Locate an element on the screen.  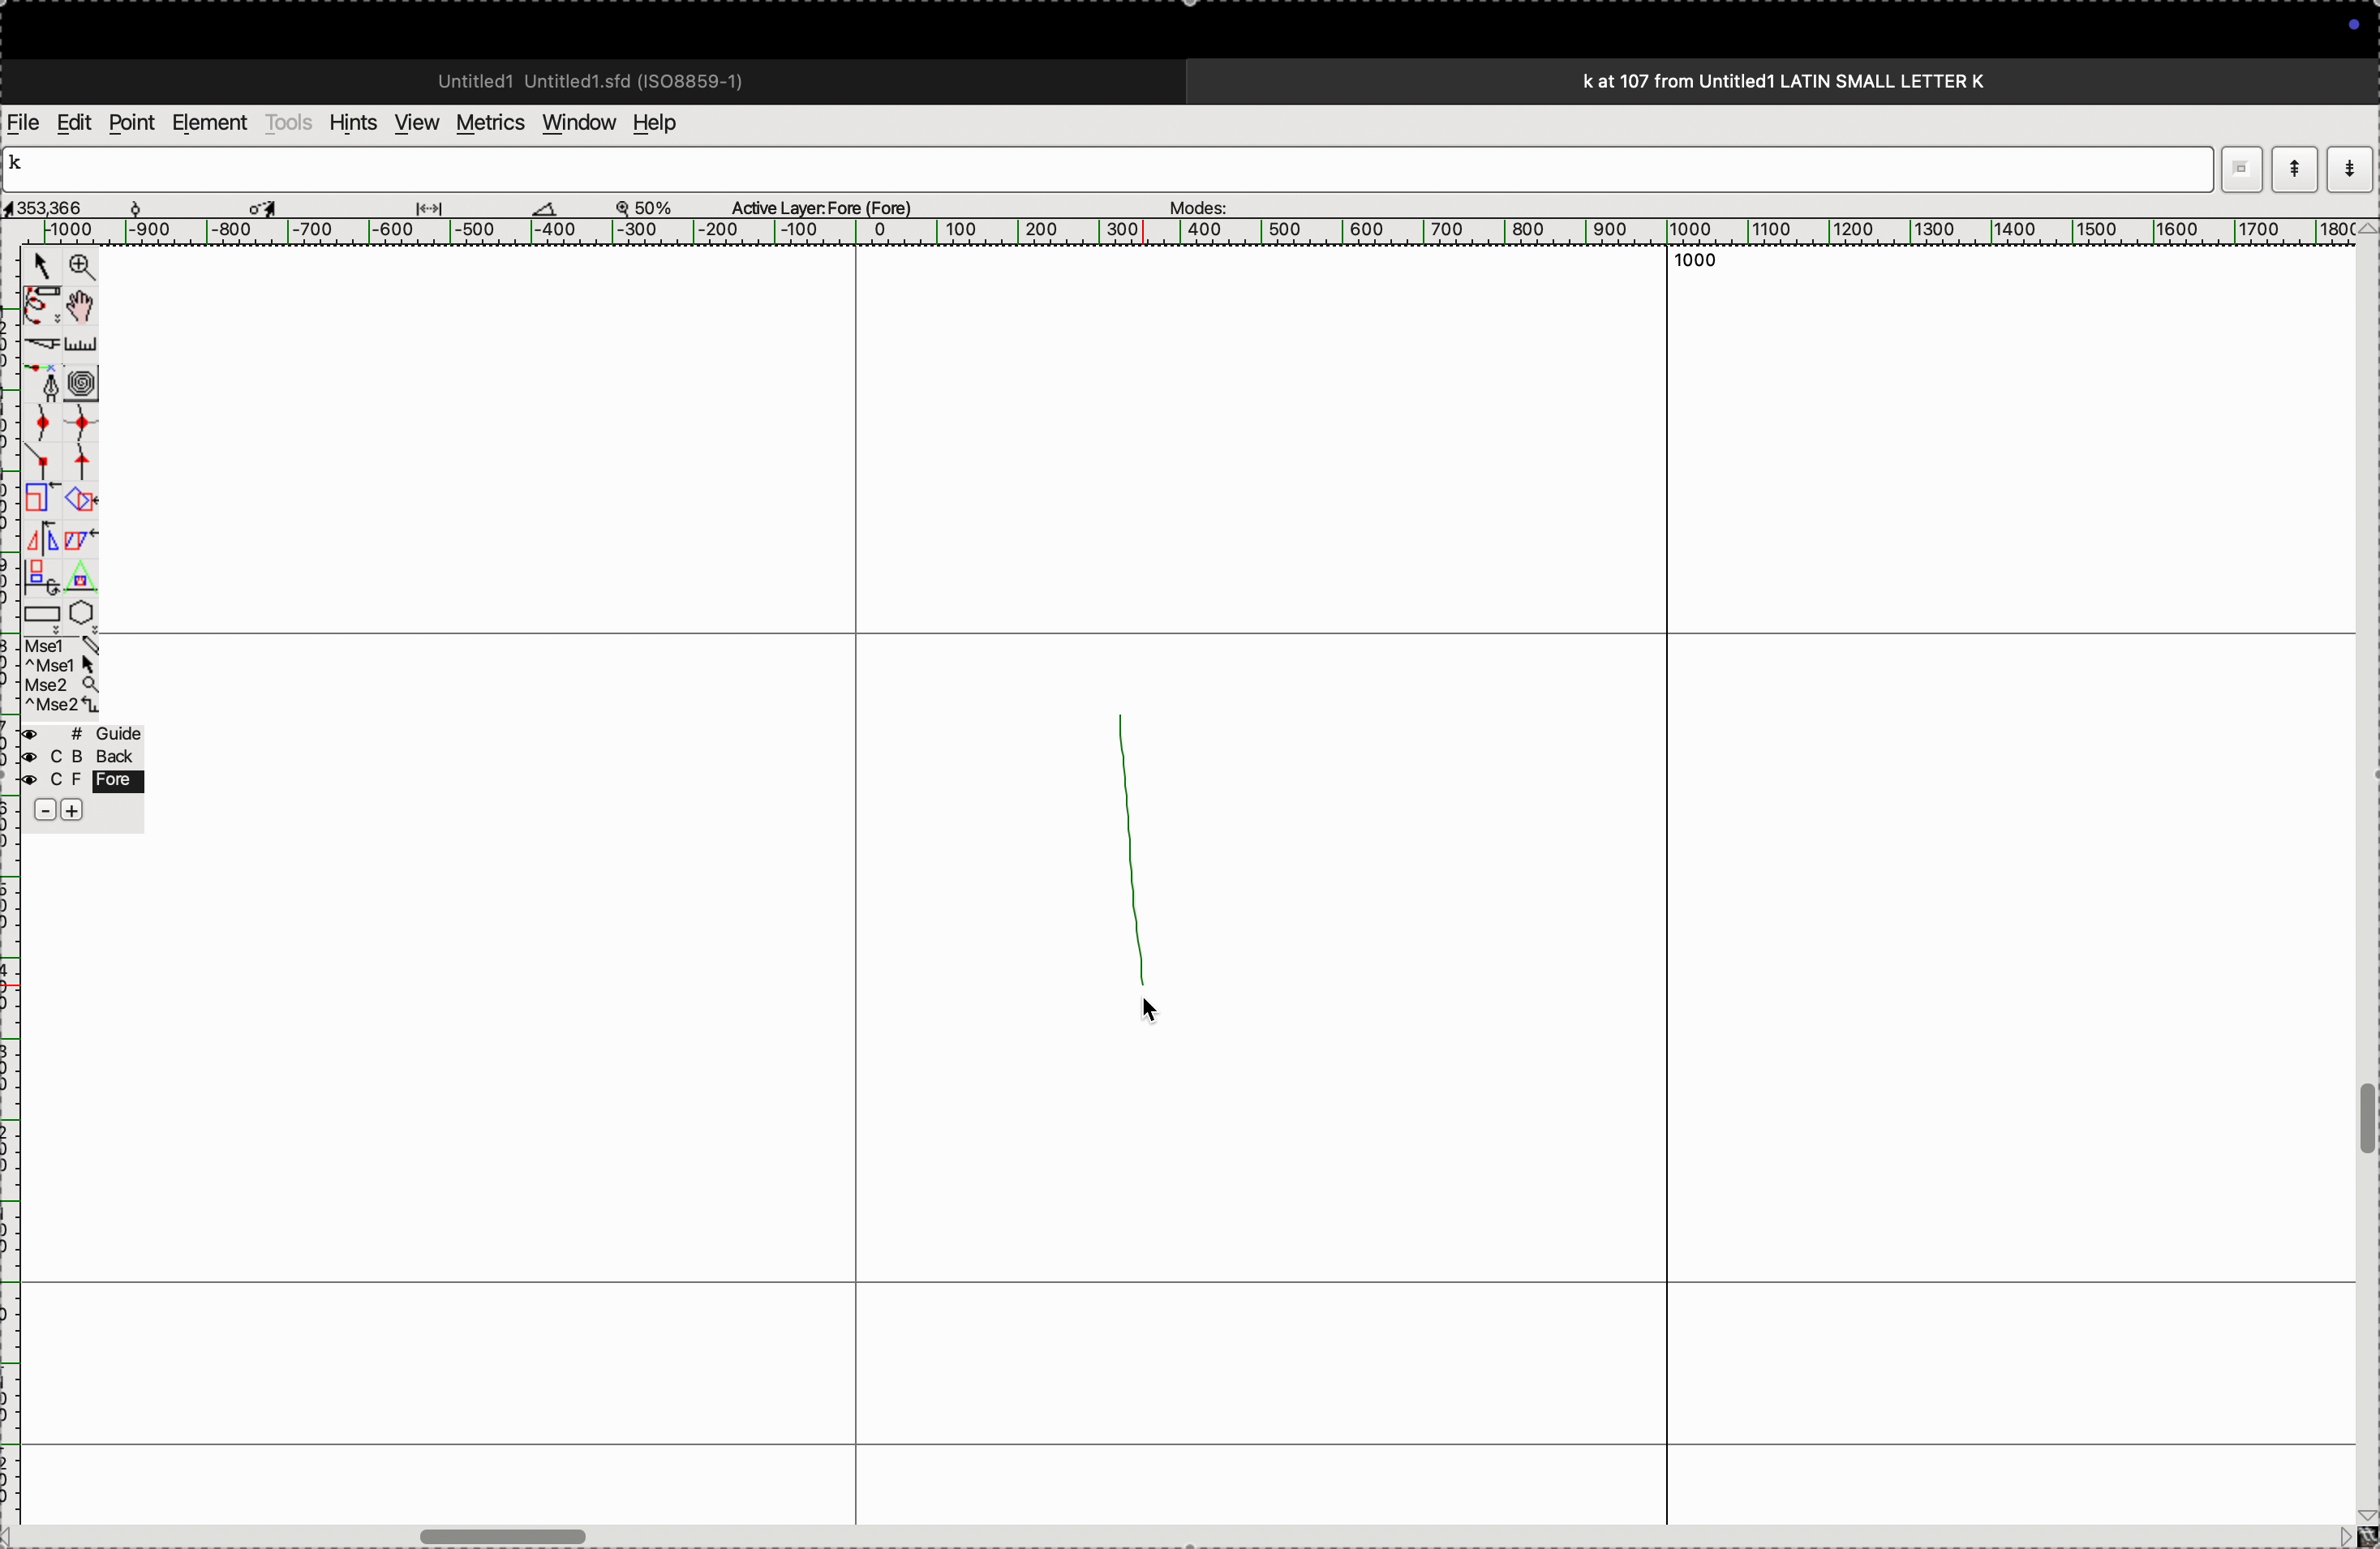
1000 is located at coordinates (1684, 266).